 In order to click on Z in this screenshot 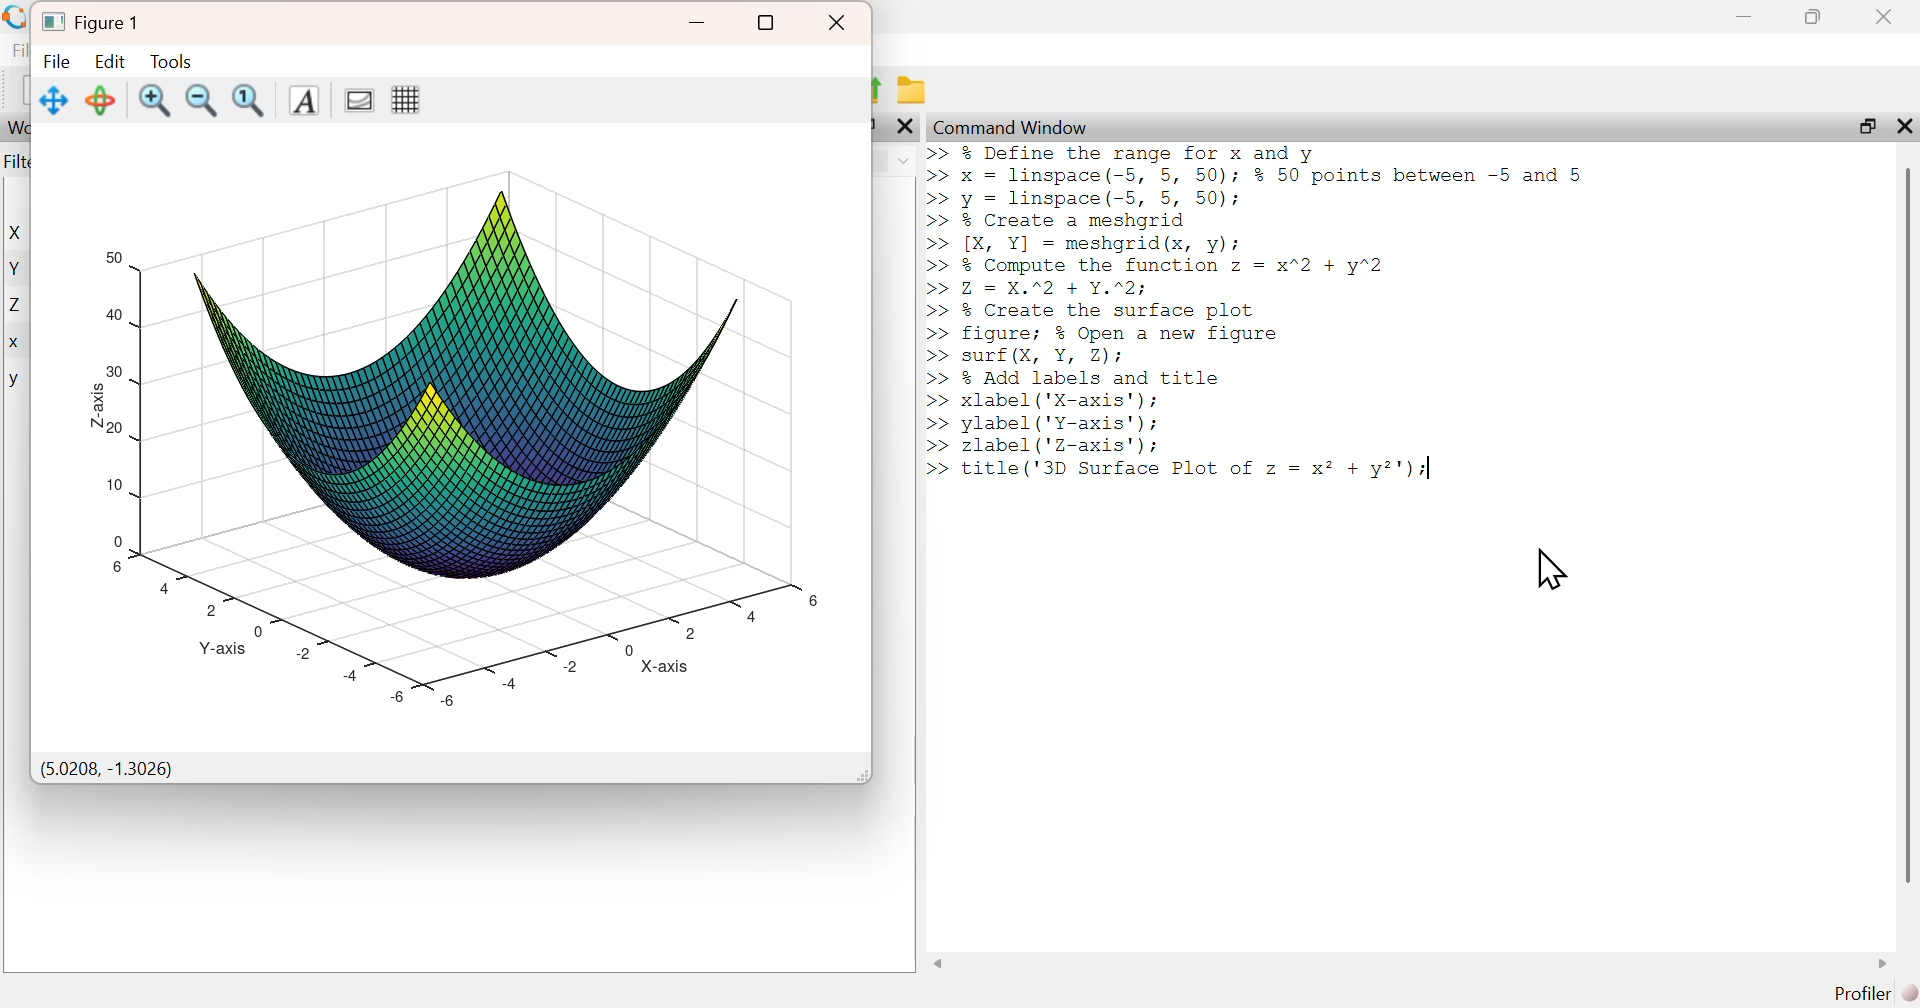, I will do `click(18, 306)`.